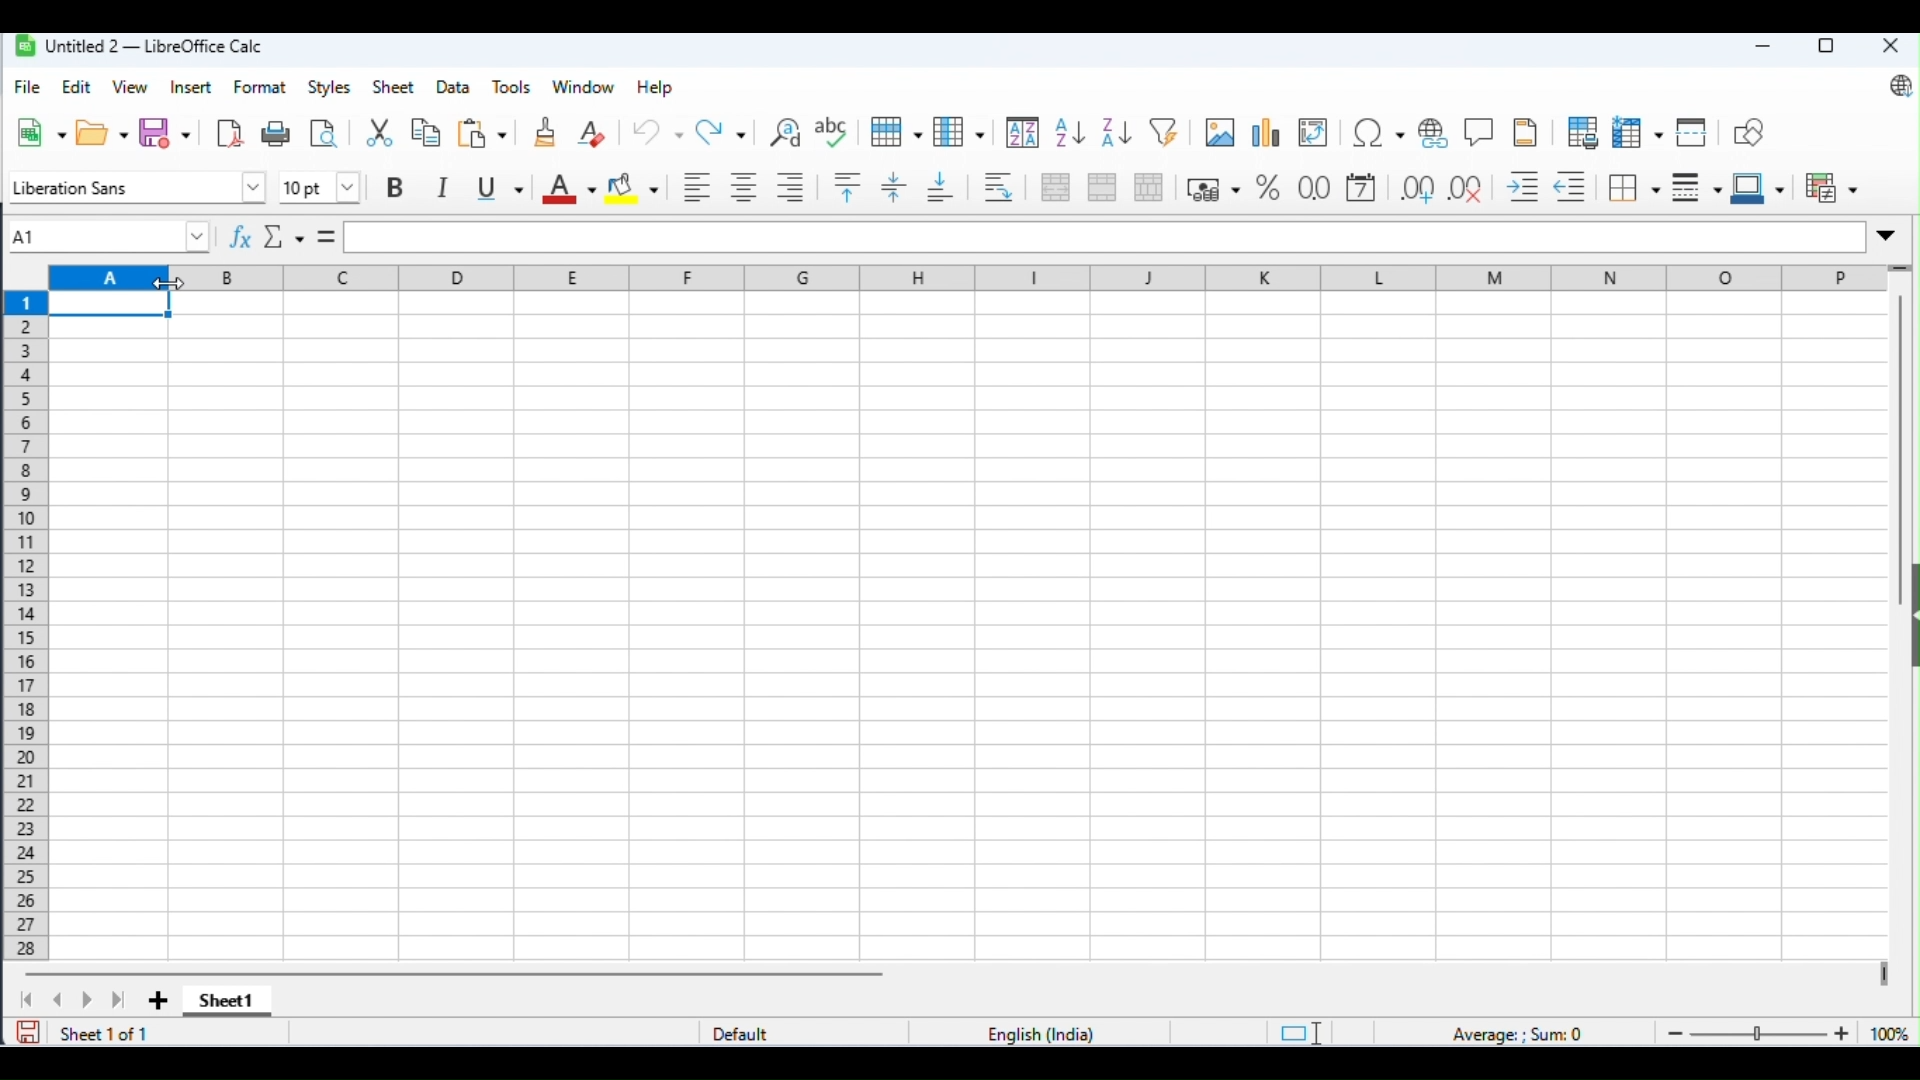 The height and width of the screenshot is (1080, 1920). Describe the element at coordinates (1265, 135) in the screenshot. I see `insert chart` at that location.